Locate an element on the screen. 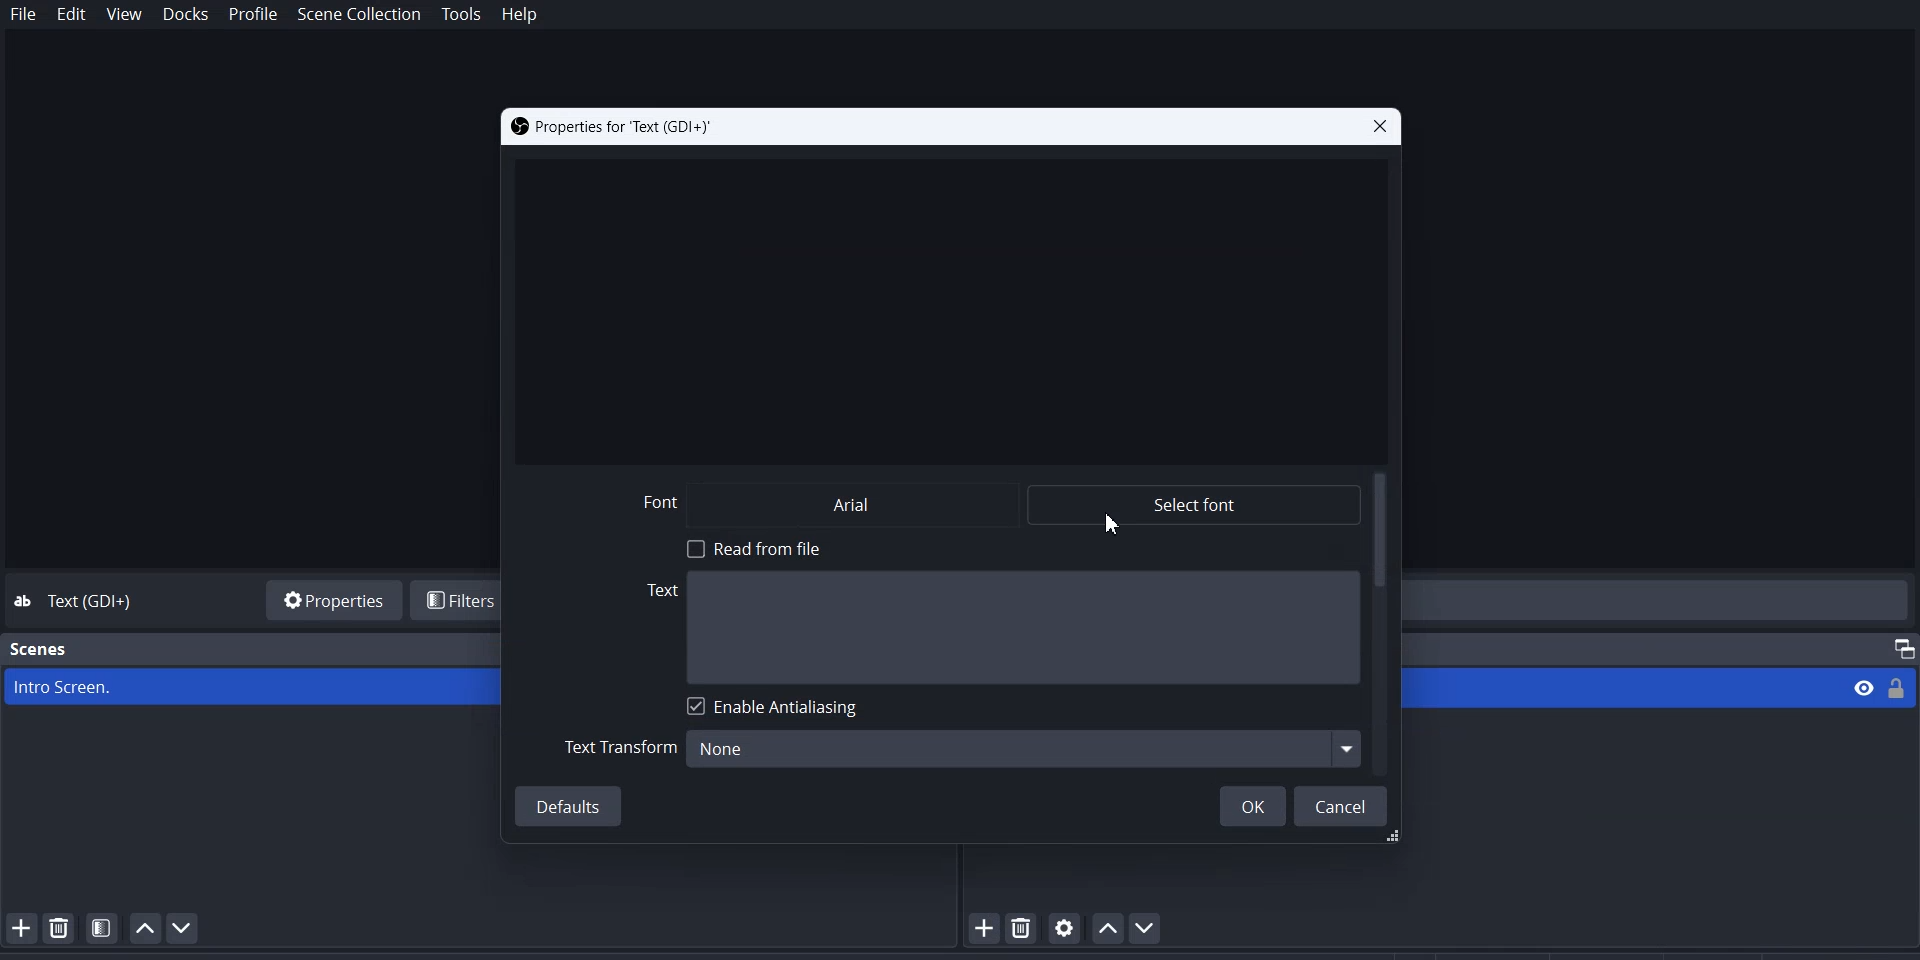 The height and width of the screenshot is (960, 1920). open source properties is located at coordinates (1065, 927).